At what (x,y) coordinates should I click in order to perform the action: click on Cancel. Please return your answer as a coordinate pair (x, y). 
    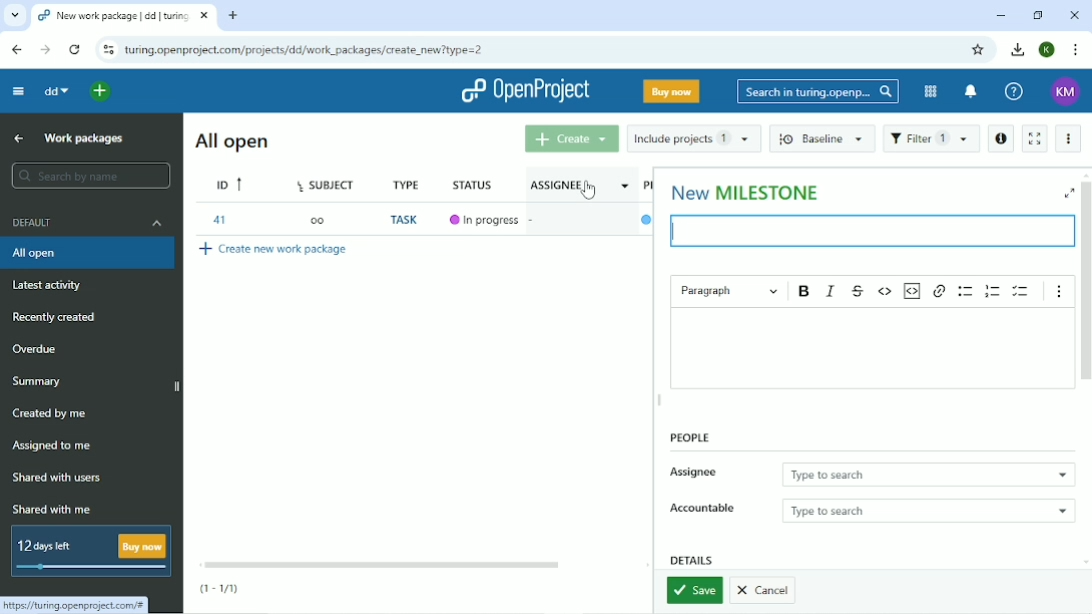
    Looking at the image, I should click on (765, 592).